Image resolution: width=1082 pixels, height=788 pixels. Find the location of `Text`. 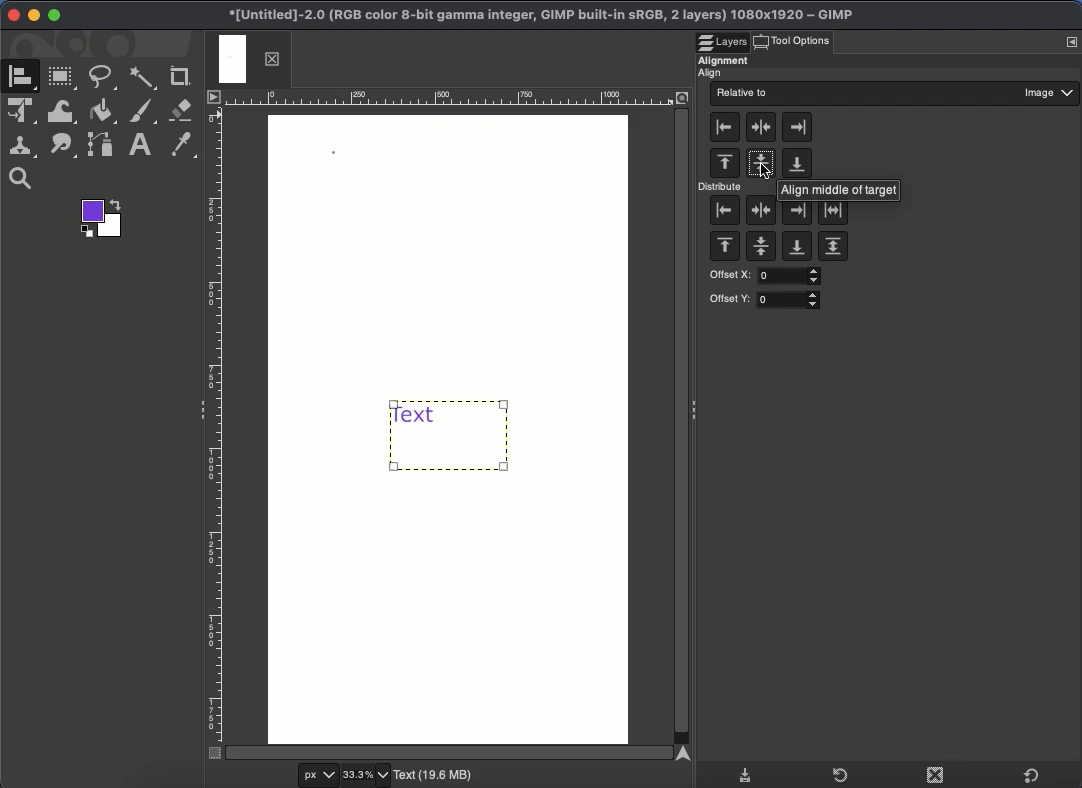

Text is located at coordinates (140, 146).